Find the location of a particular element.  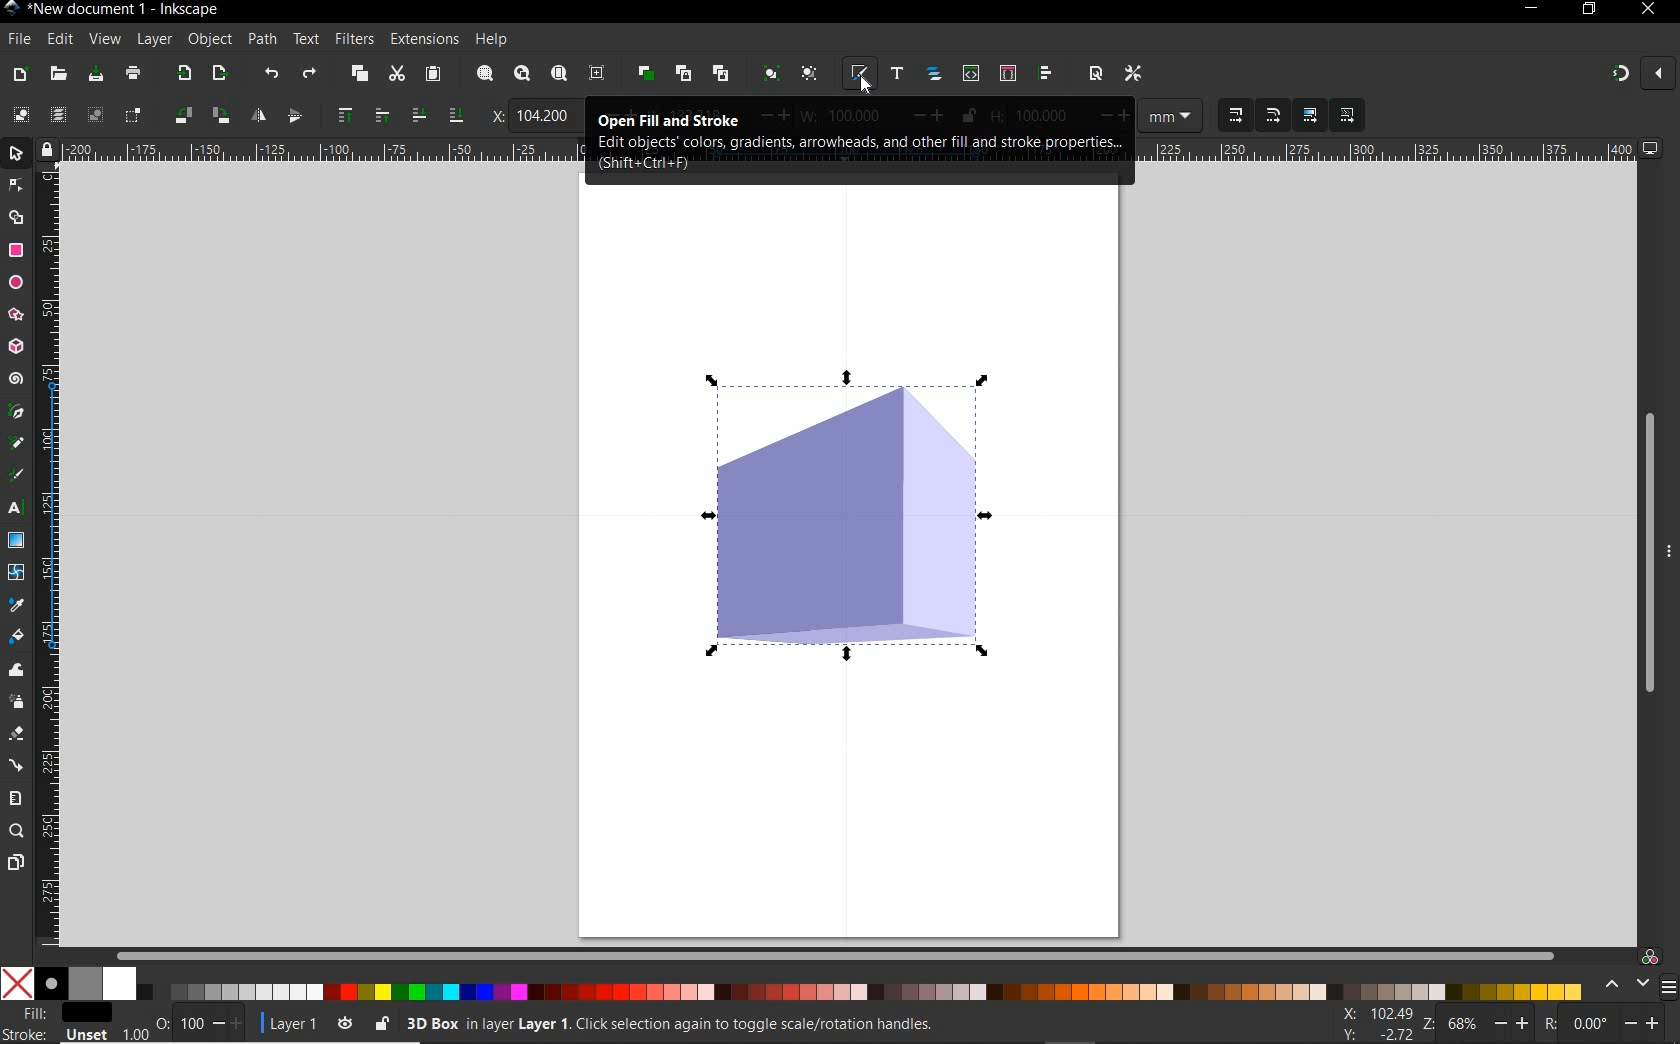

SELECT ALL IN ALL LAYERS is located at coordinates (57, 114).